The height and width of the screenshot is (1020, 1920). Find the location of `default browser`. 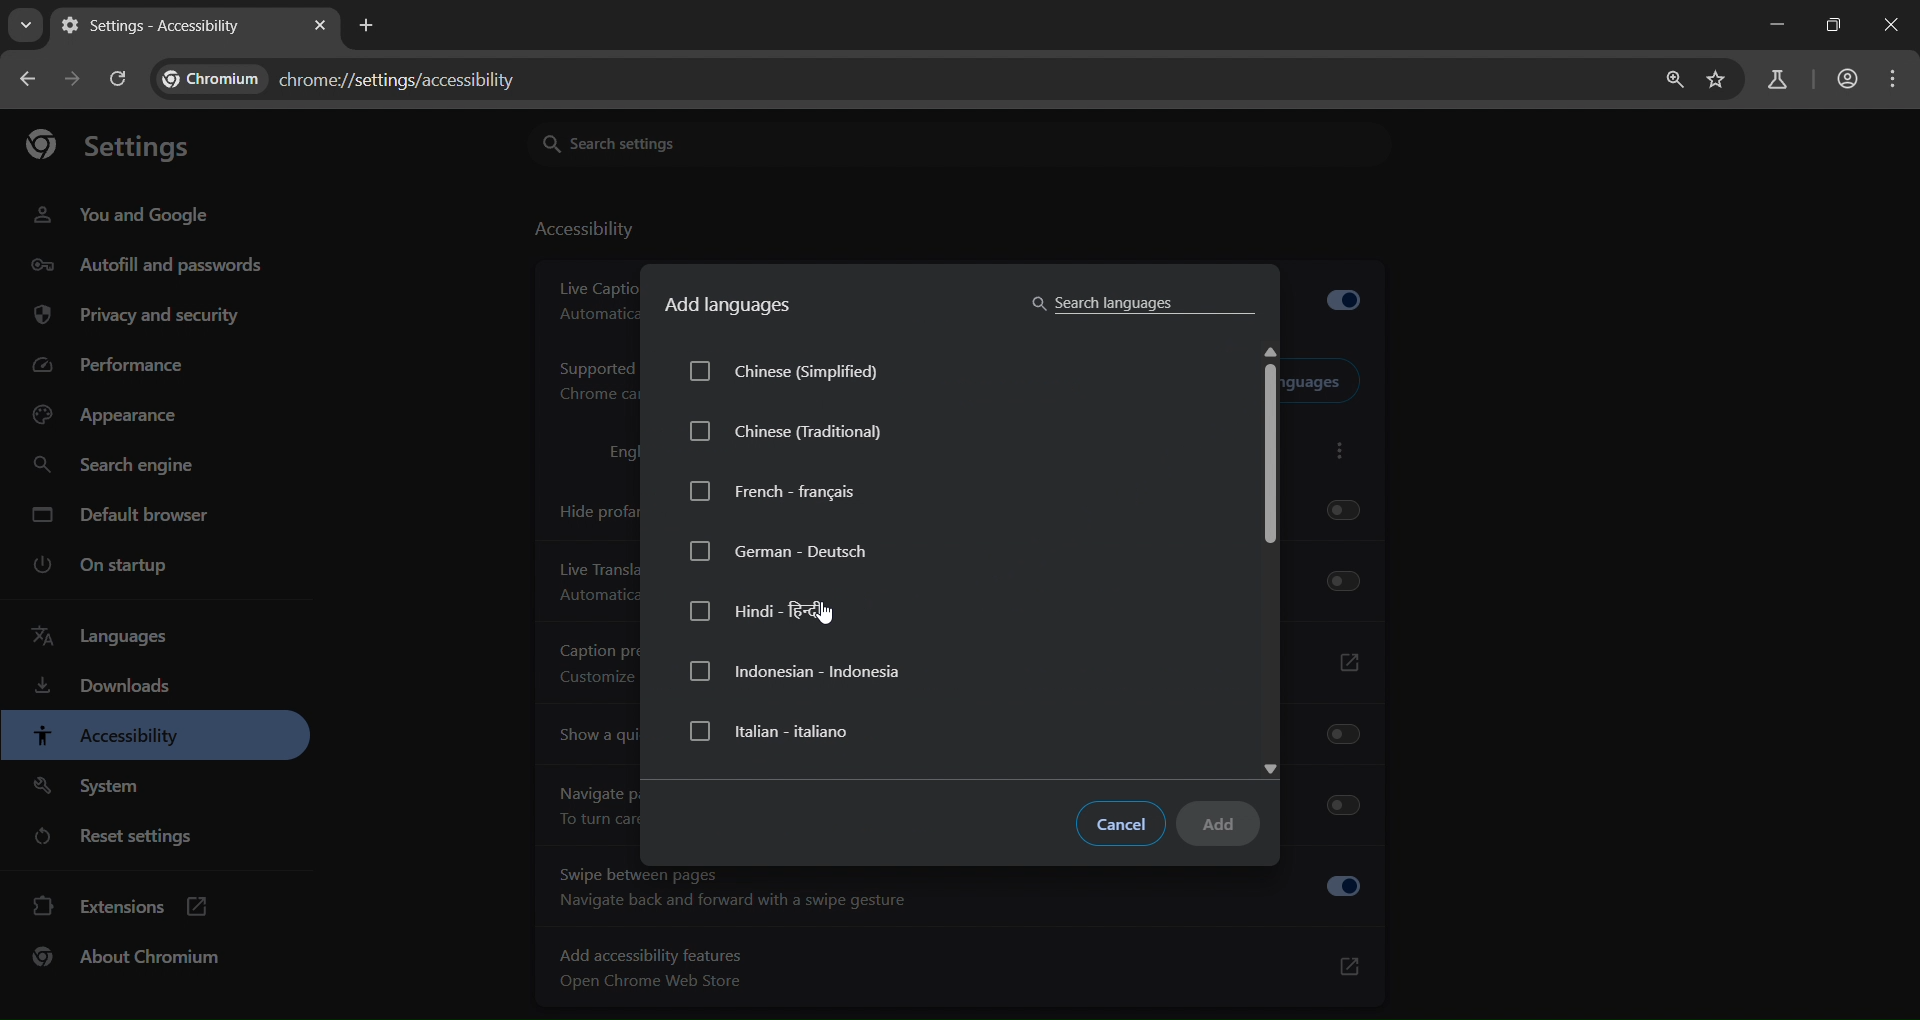

default browser is located at coordinates (123, 514).